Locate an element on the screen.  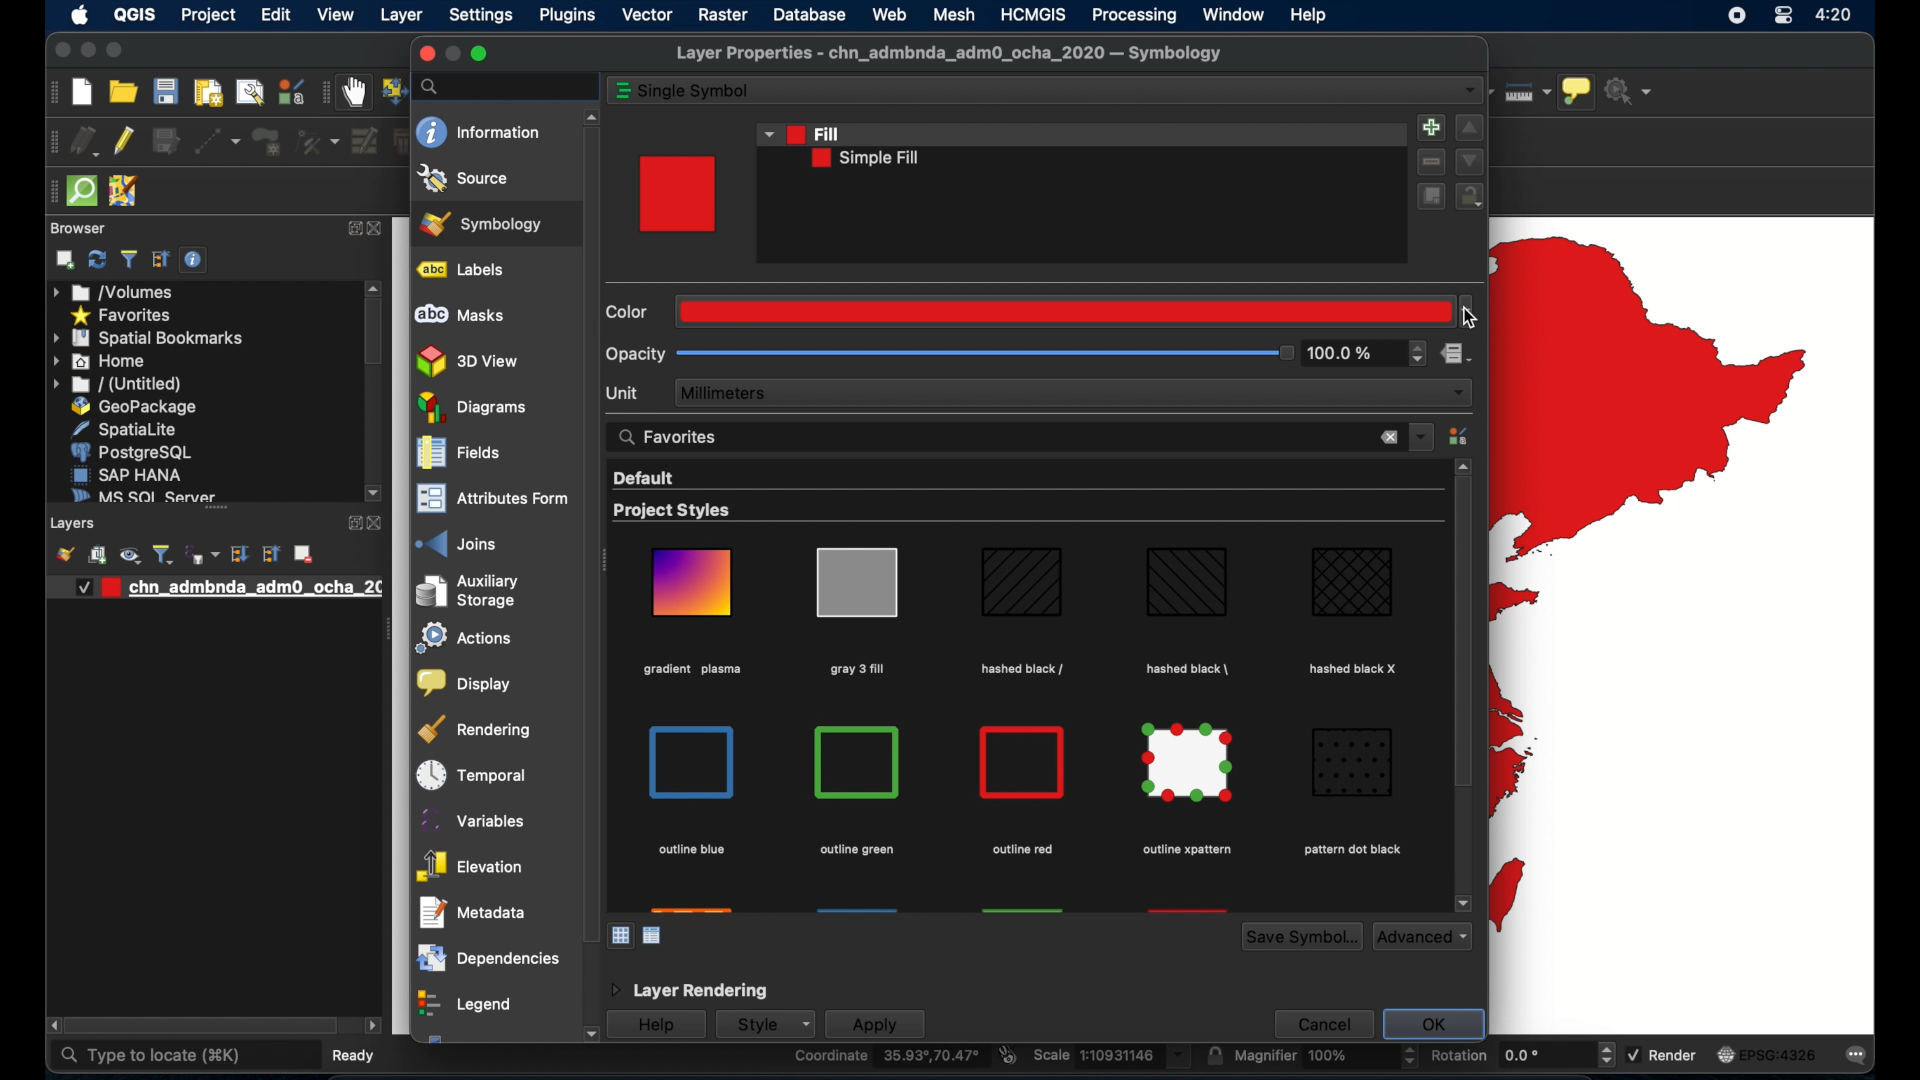
apply is located at coordinates (875, 1025).